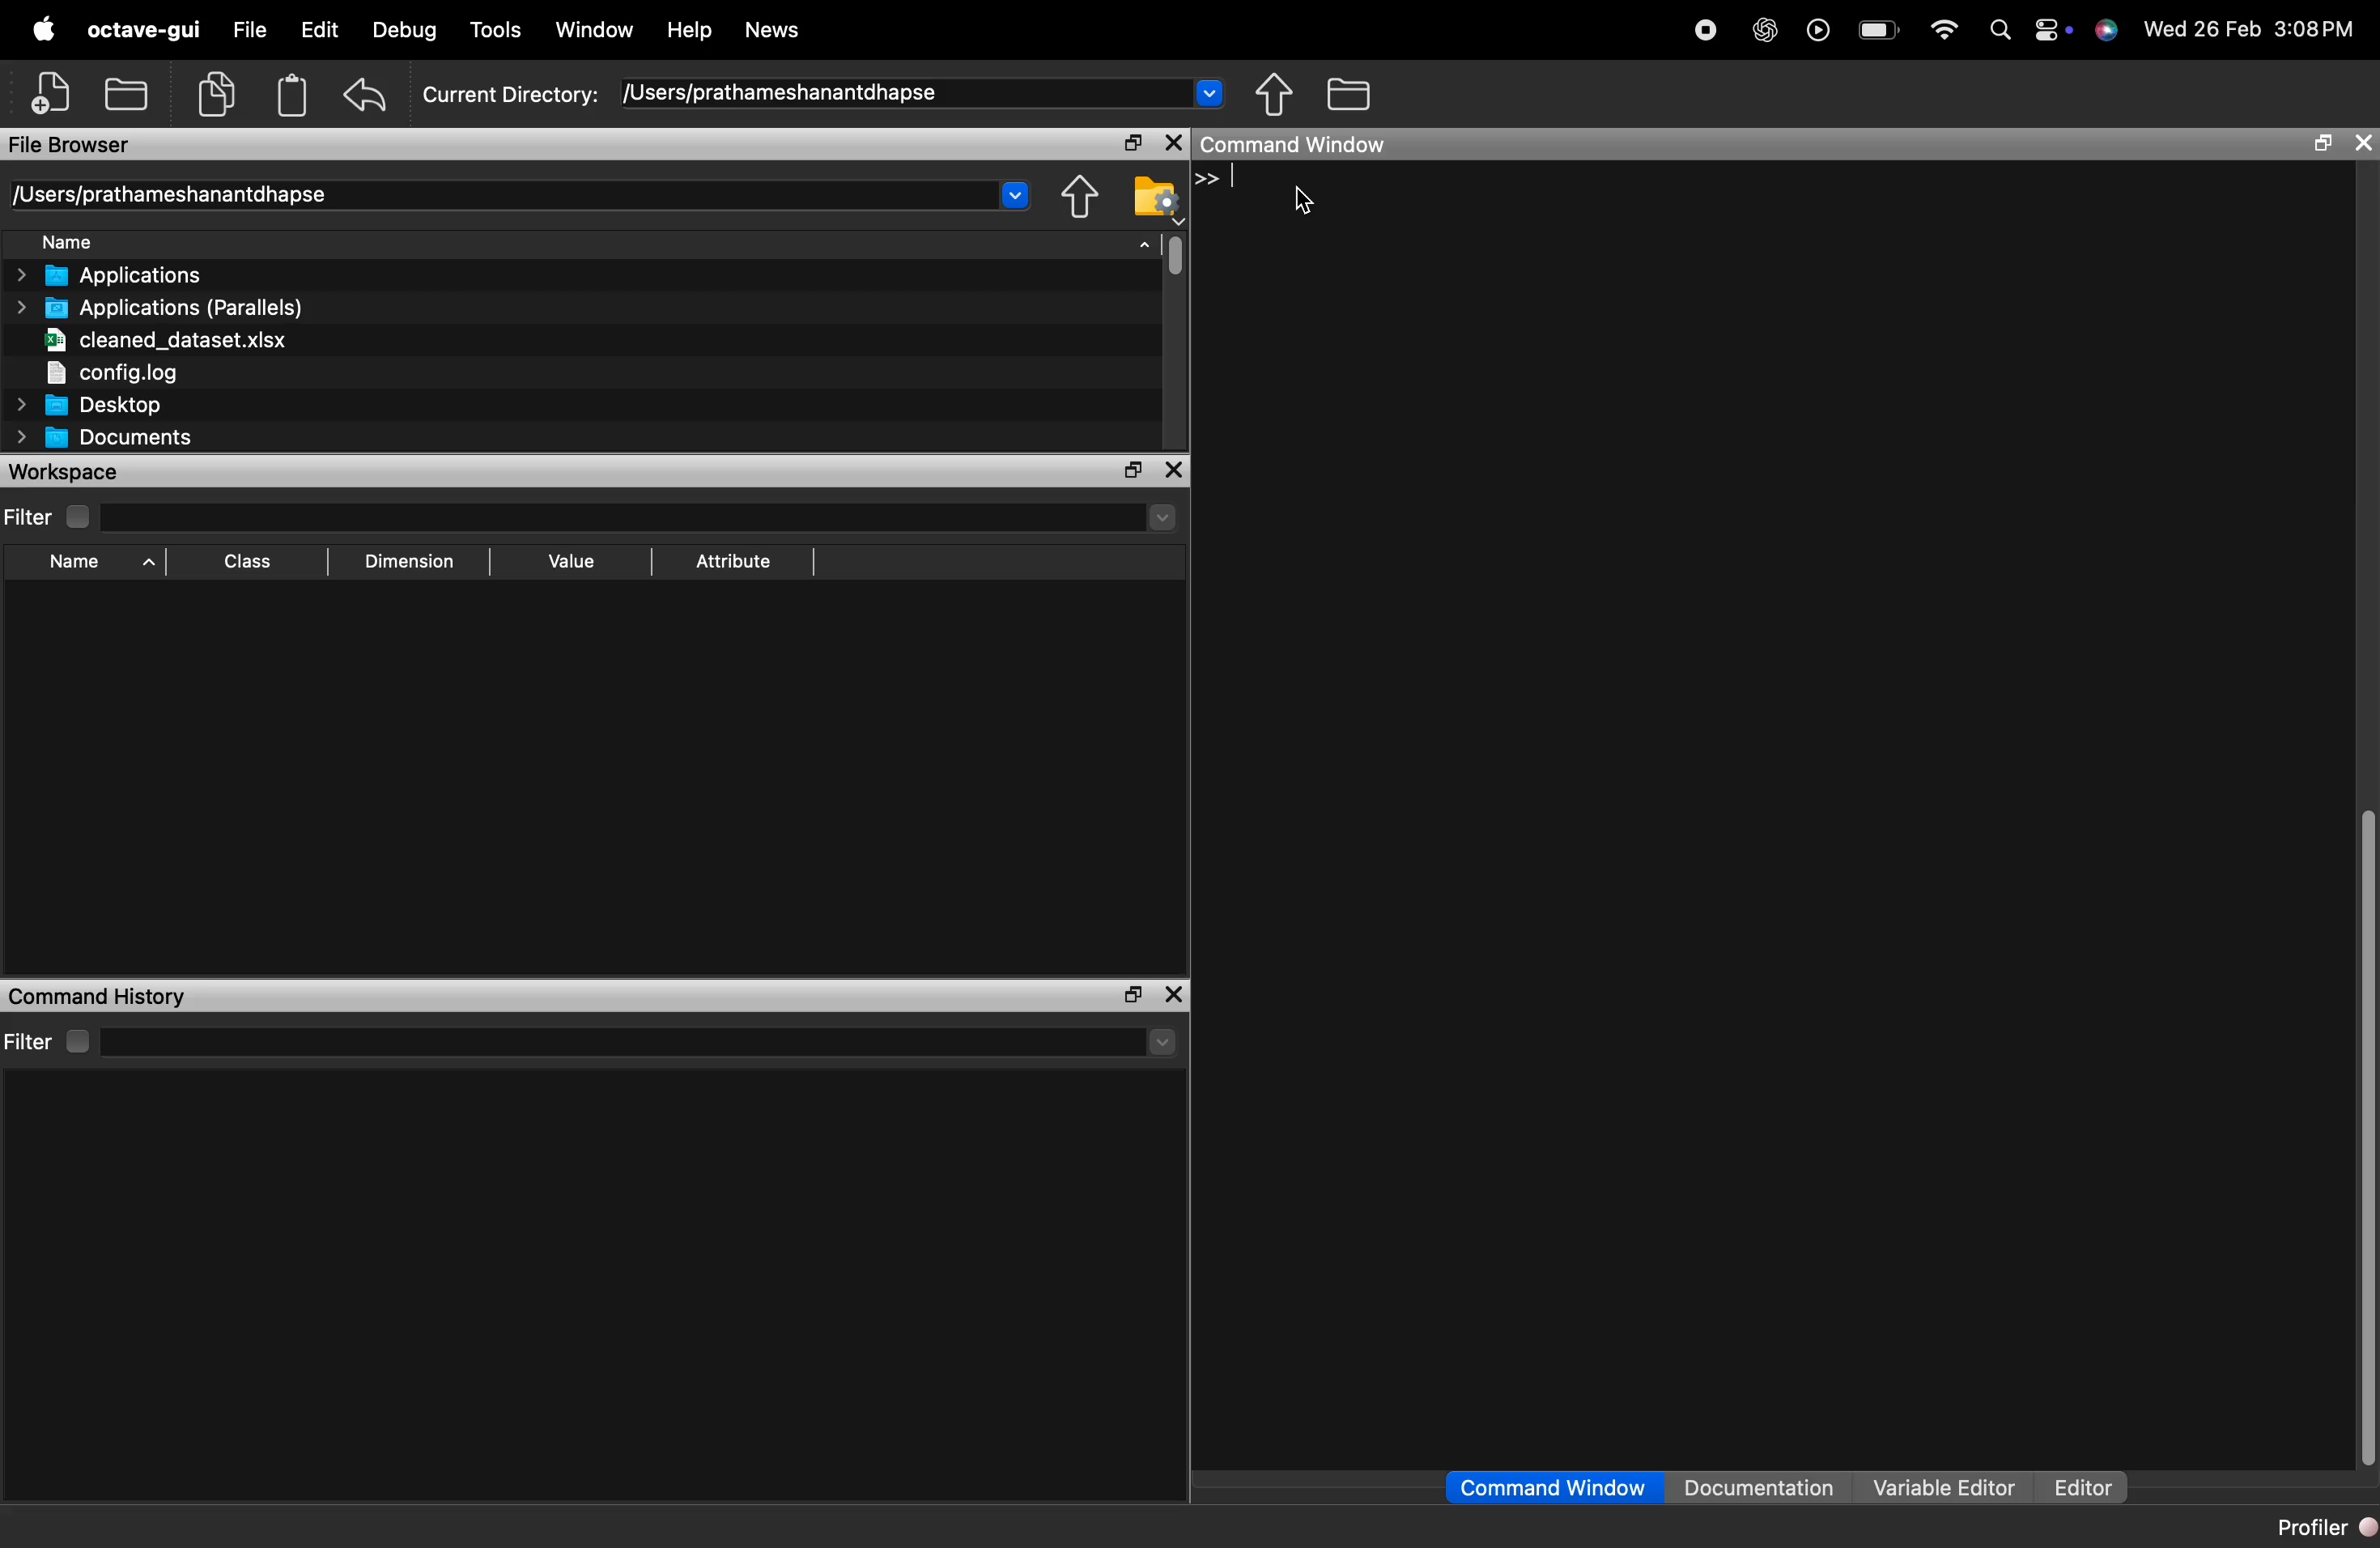  What do you see at coordinates (1171, 145) in the screenshot?
I see `close` at bounding box center [1171, 145].